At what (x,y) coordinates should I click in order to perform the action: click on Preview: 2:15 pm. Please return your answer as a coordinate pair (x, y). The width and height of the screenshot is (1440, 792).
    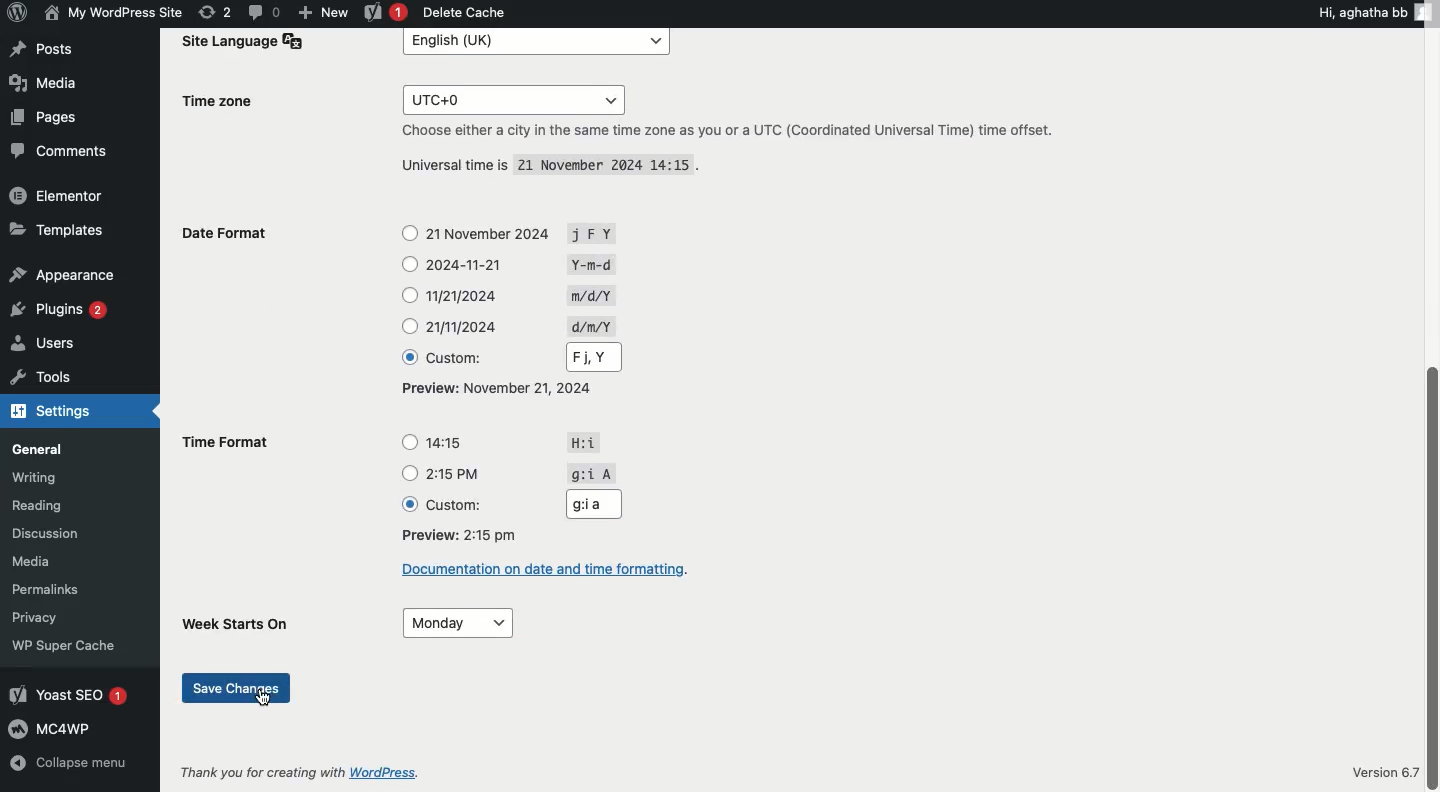
    Looking at the image, I should click on (459, 535).